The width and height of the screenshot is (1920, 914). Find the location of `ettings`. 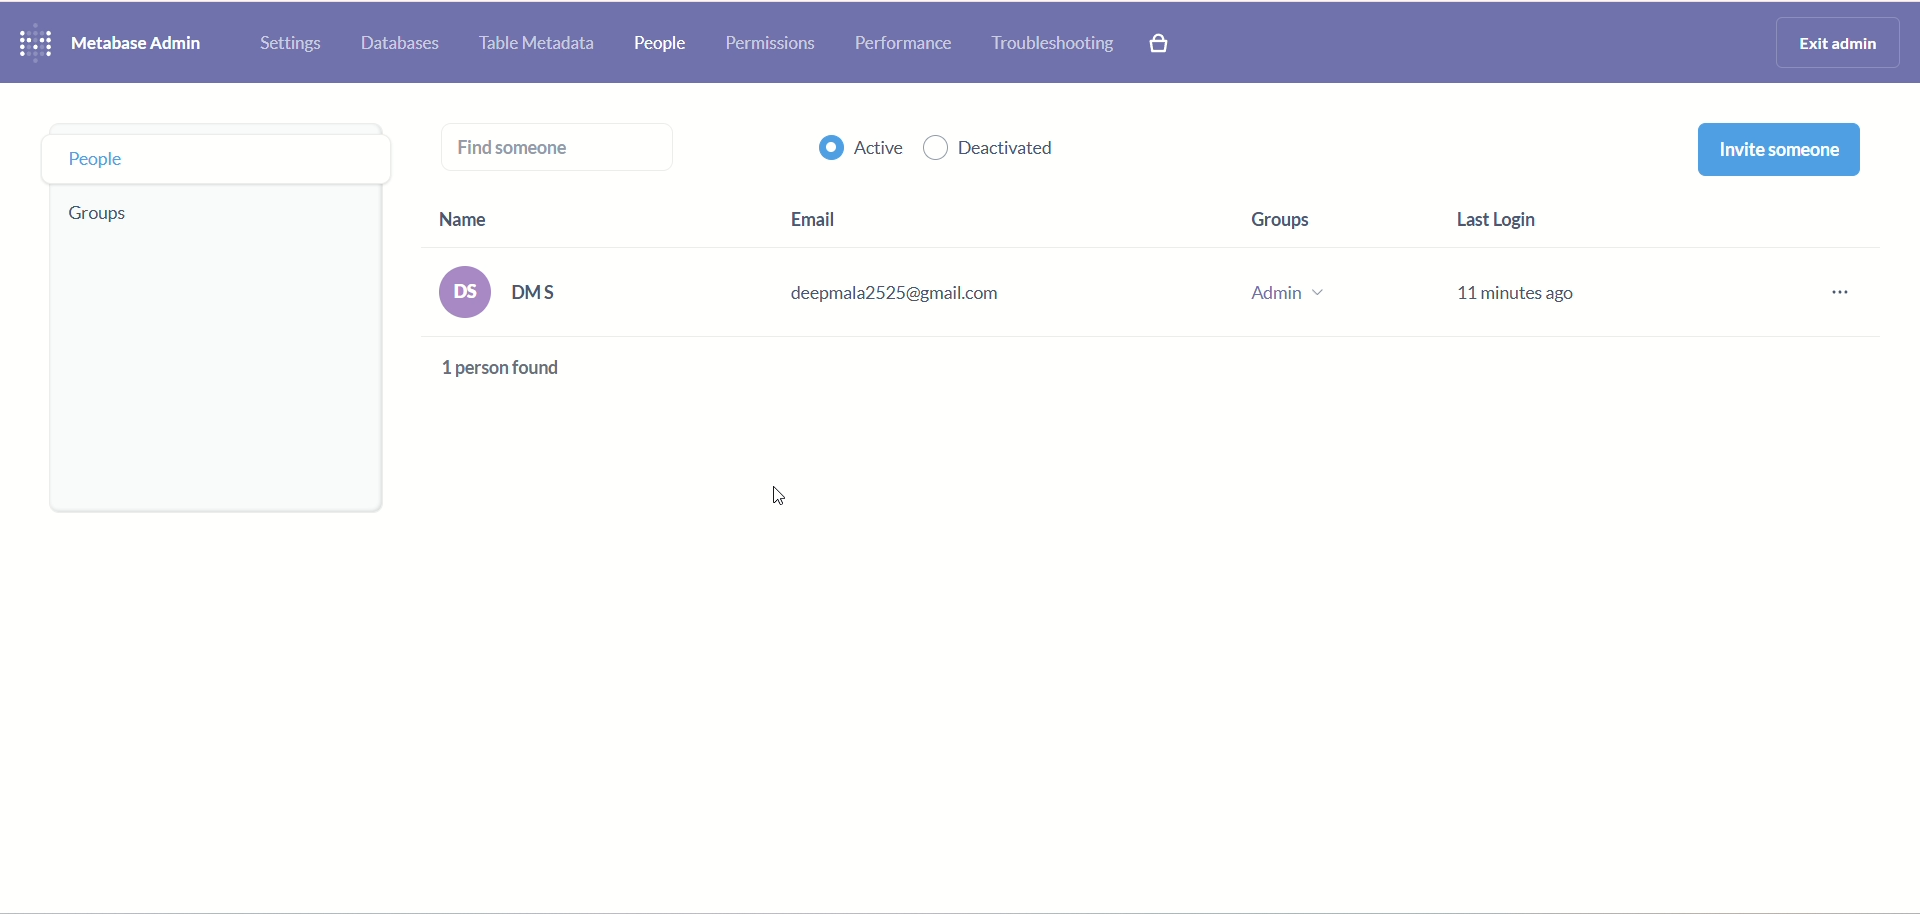

ettings is located at coordinates (293, 44).